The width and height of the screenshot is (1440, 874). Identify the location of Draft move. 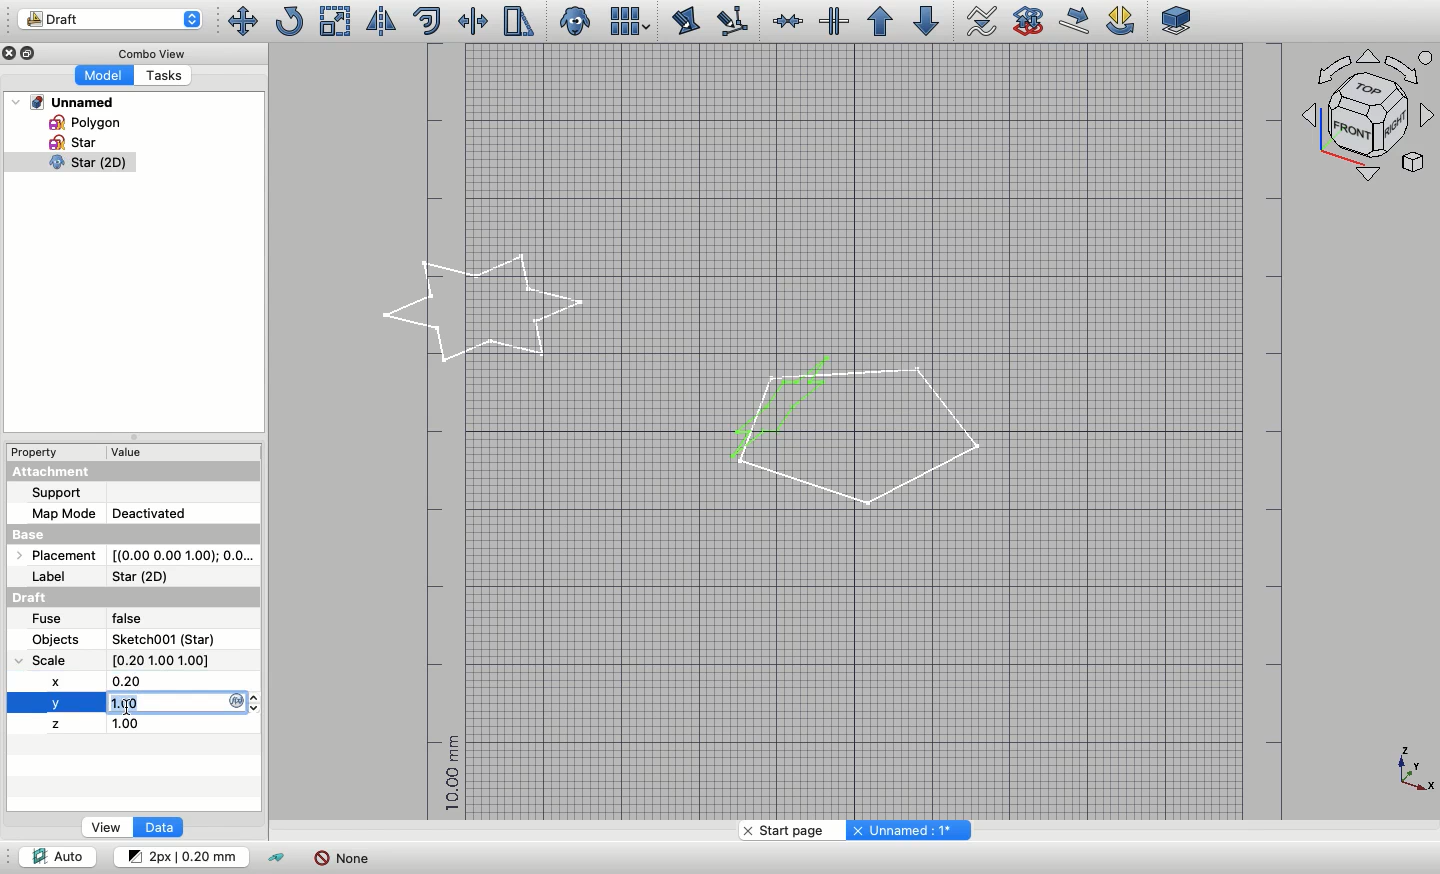
(1076, 20).